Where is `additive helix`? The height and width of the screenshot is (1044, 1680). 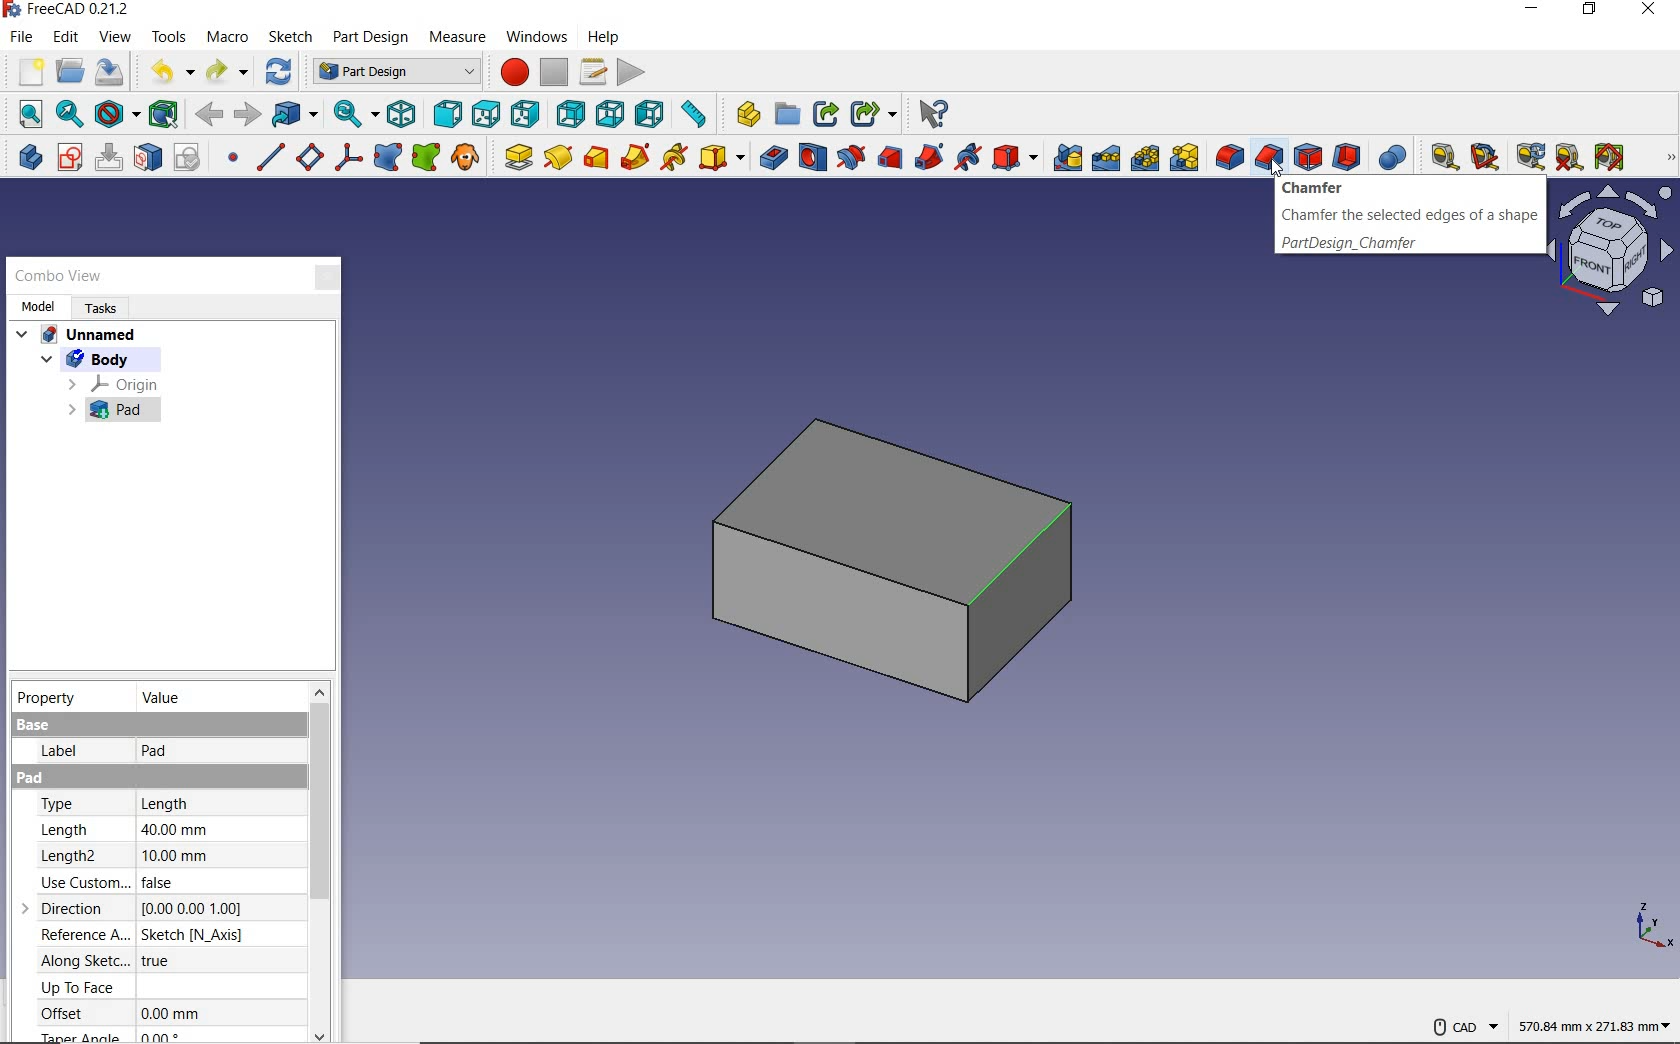 additive helix is located at coordinates (675, 158).